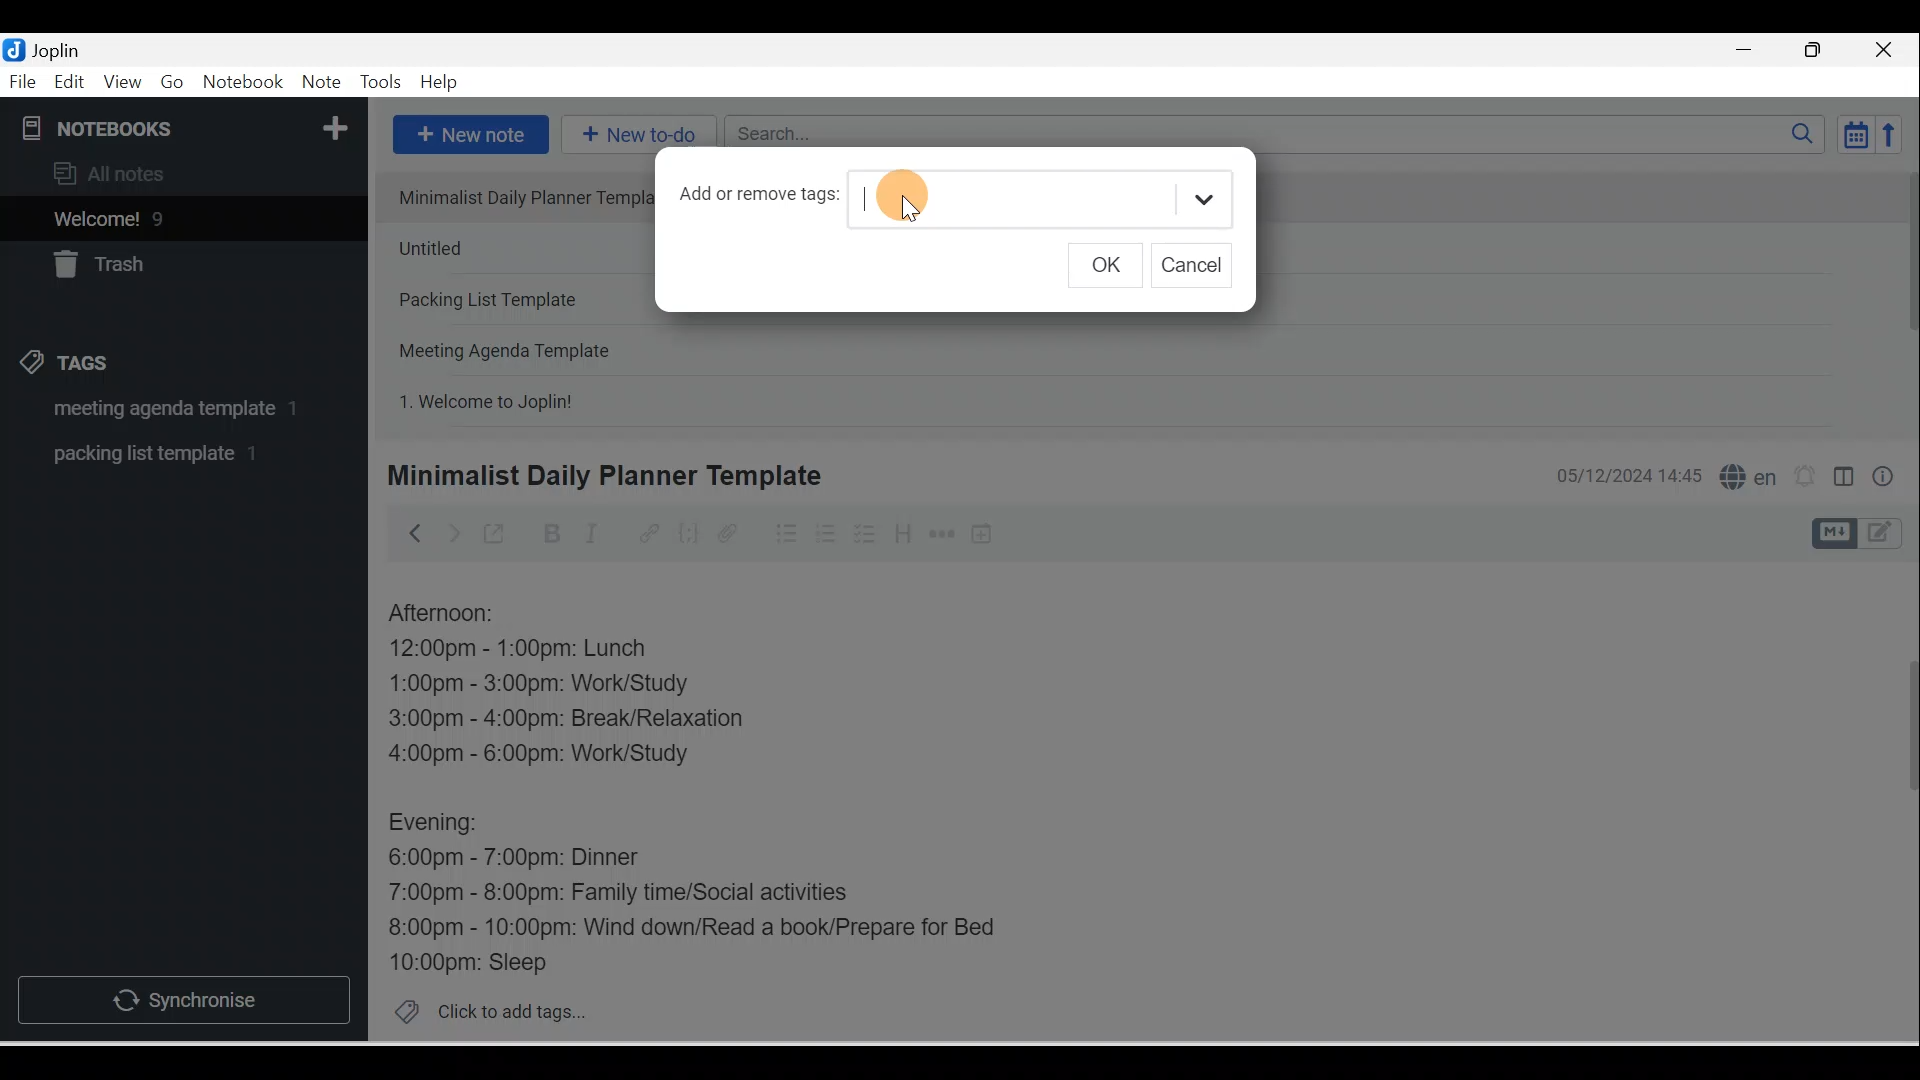 This screenshot has width=1920, height=1080. I want to click on Add or remove tags, so click(763, 201).